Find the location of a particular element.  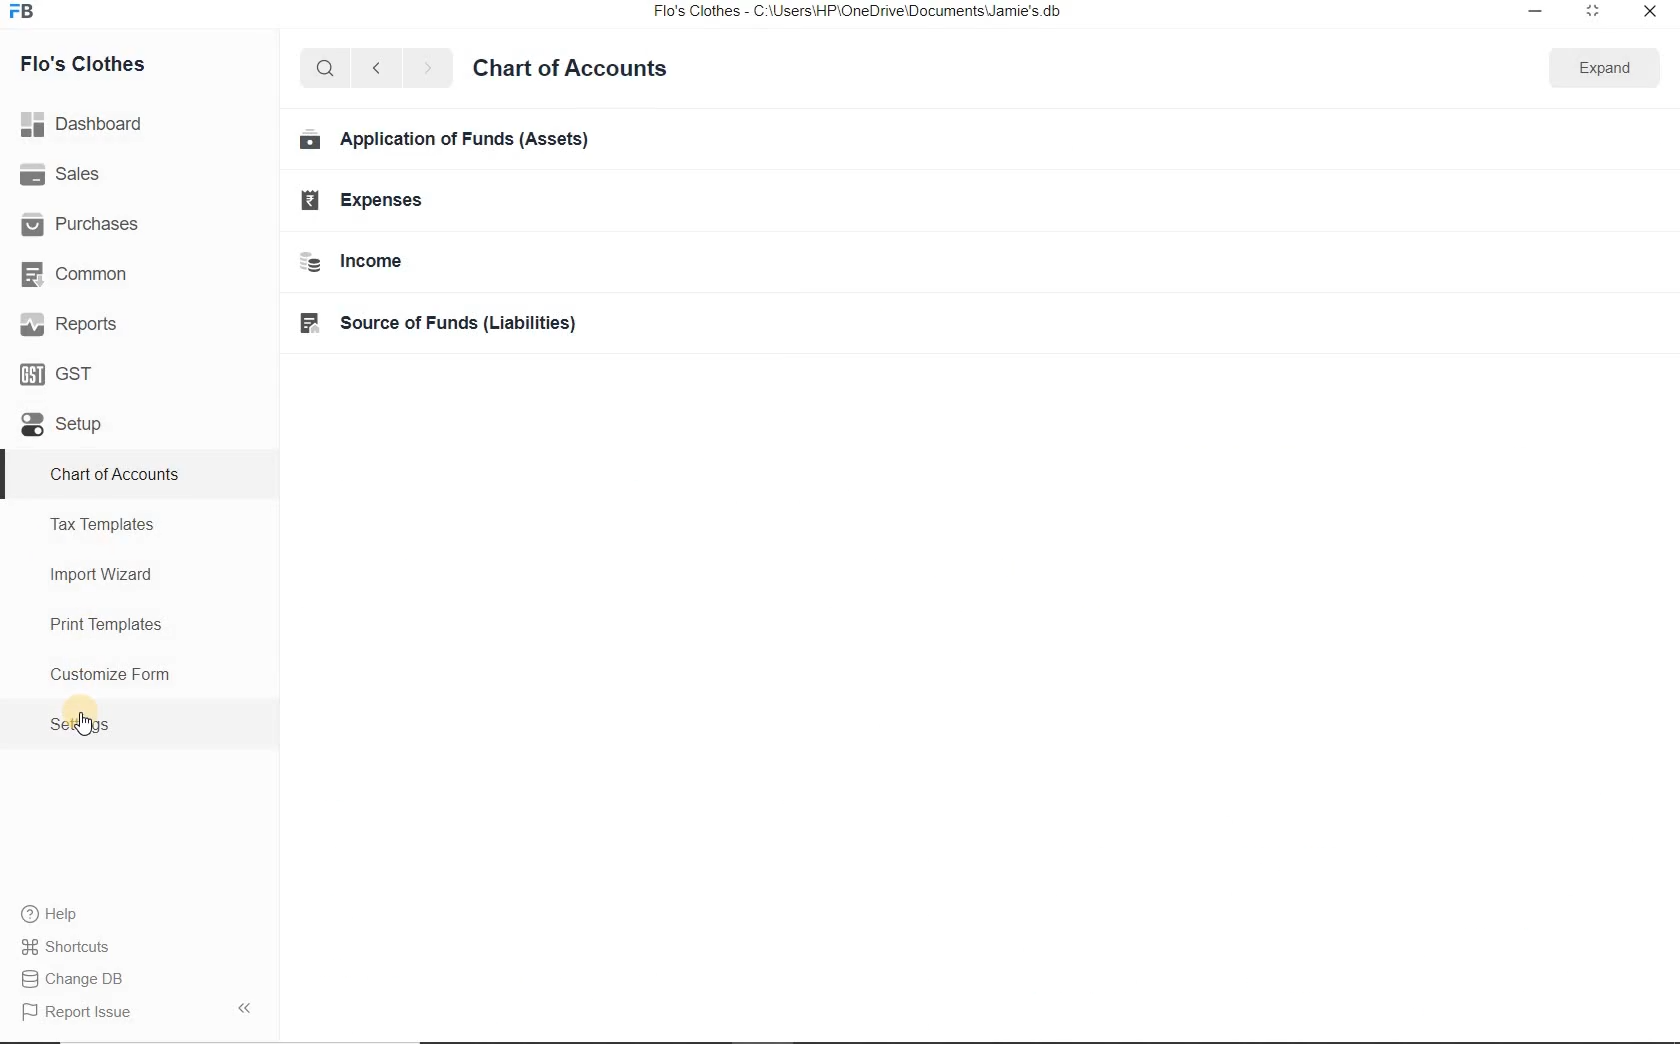

Logo is located at coordinates (24, 11).